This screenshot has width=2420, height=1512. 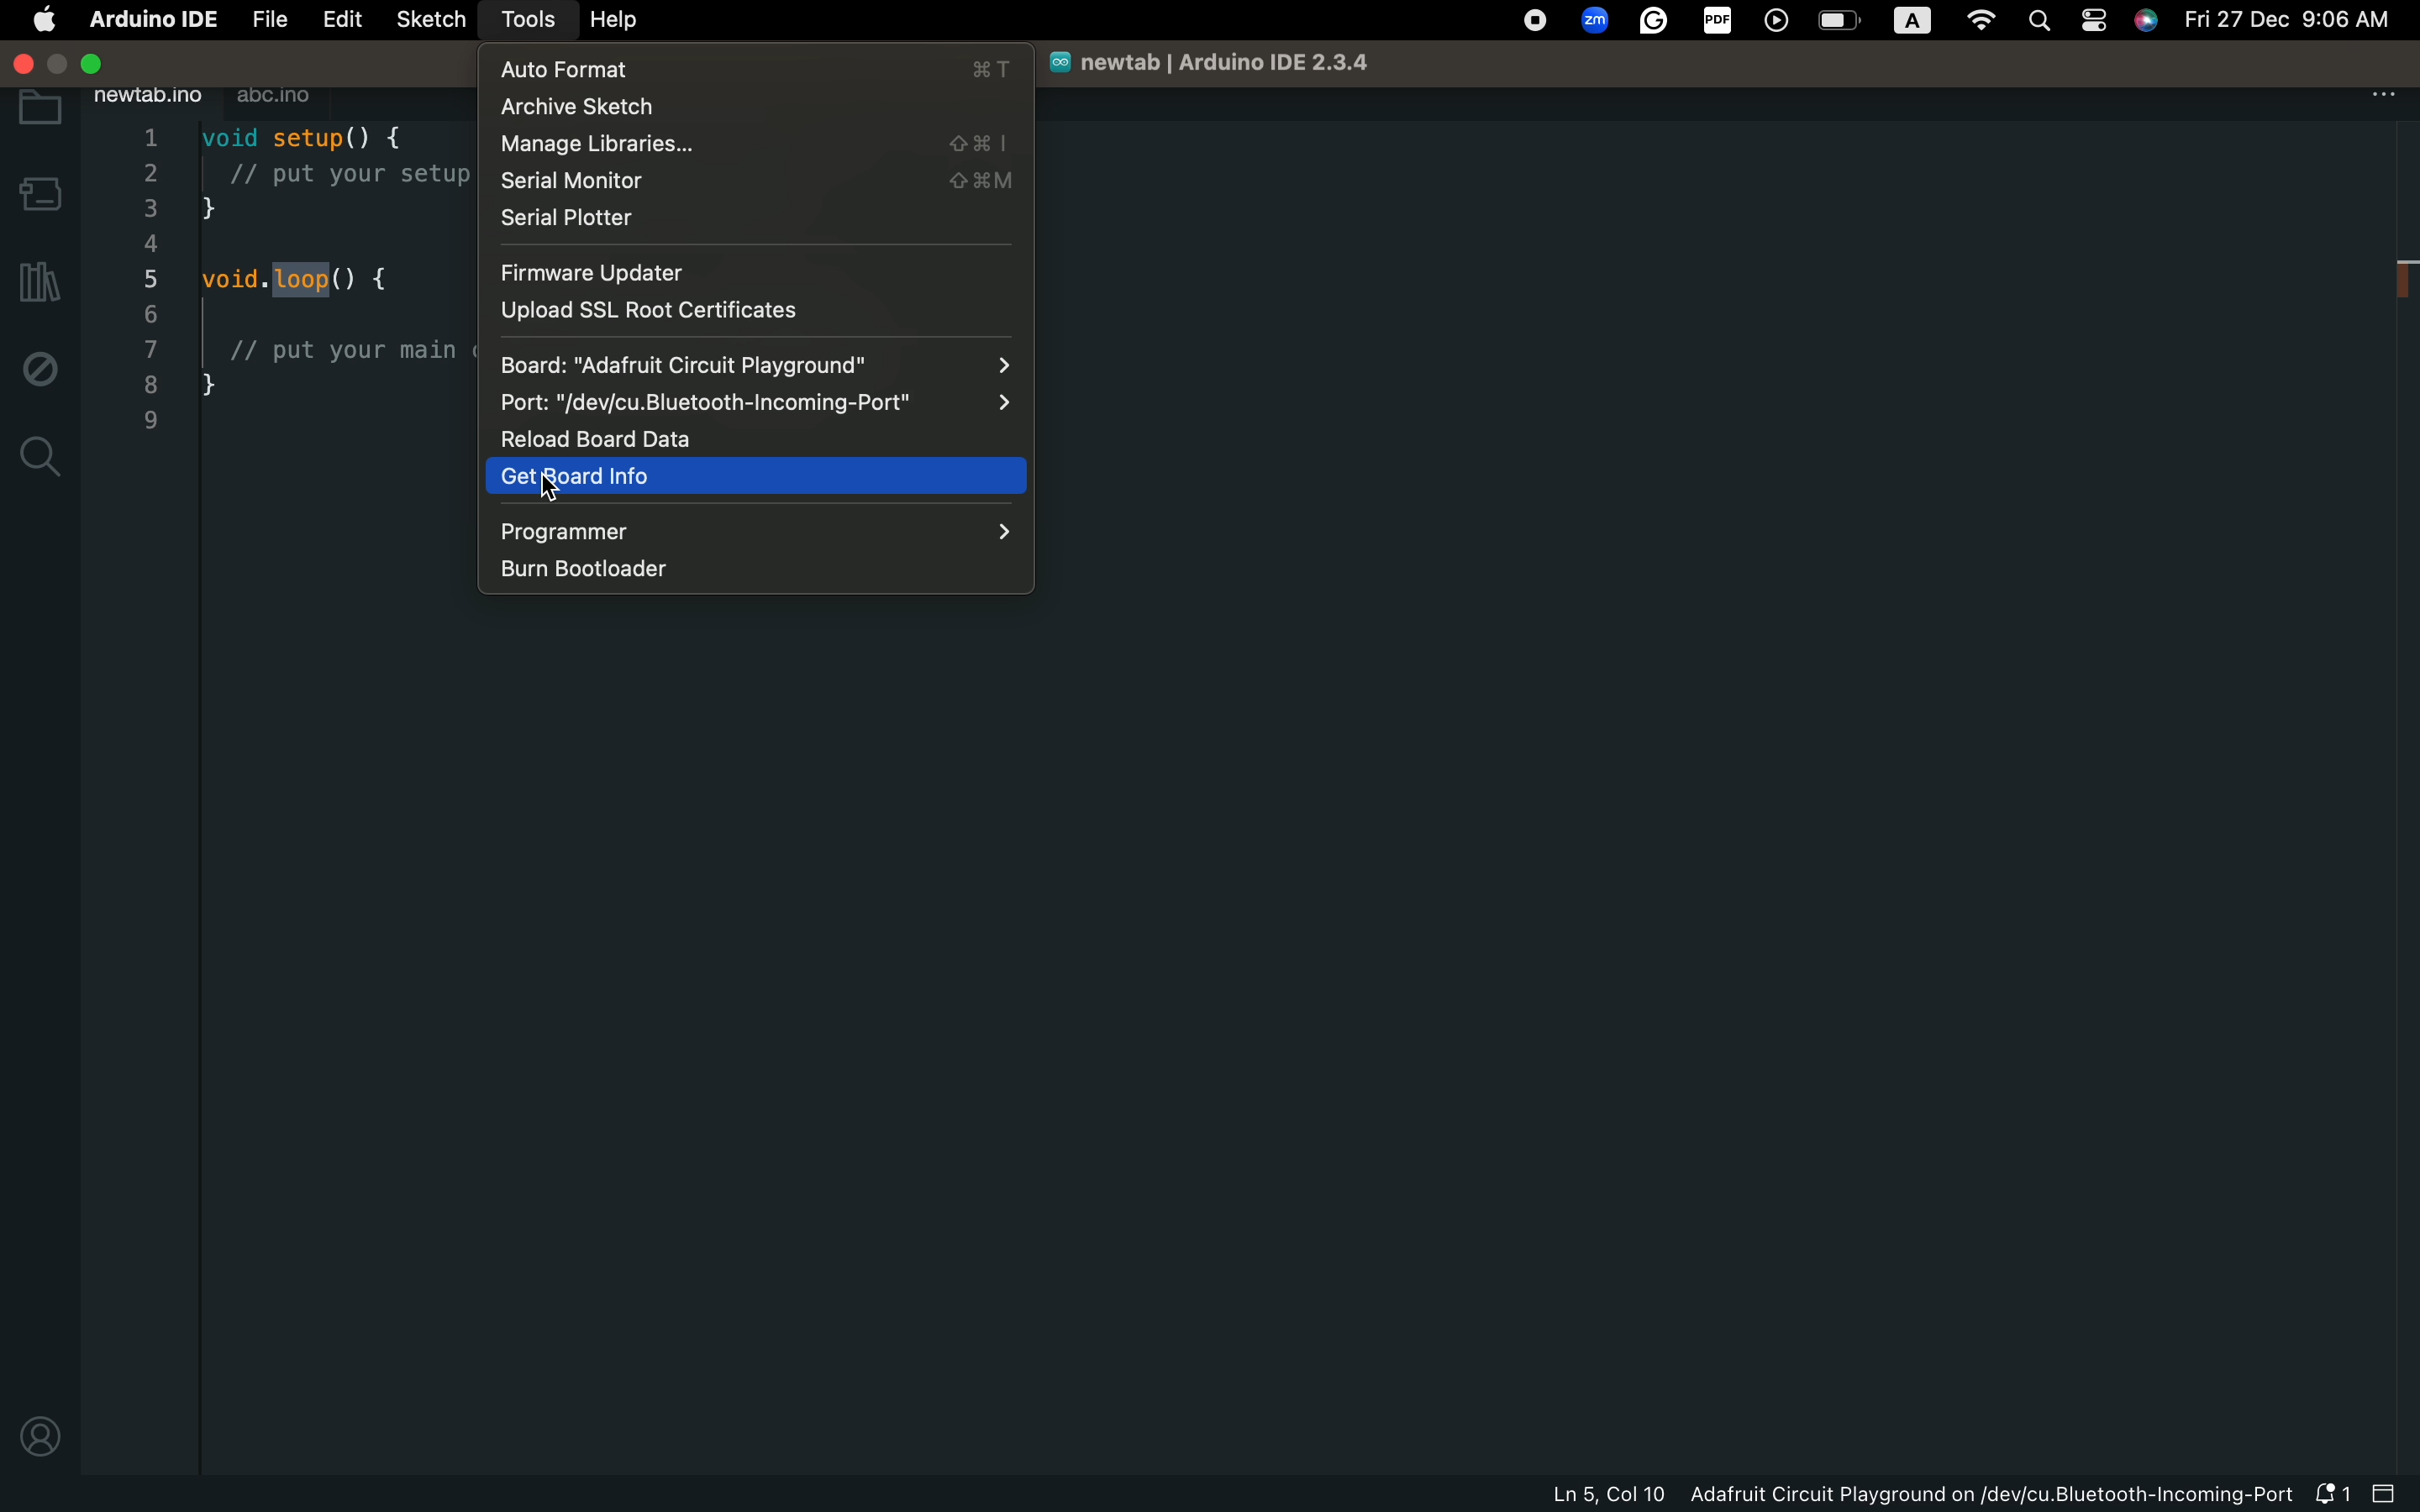 What do you see at coordinates (430, 21) in the screenshot?
I see `sketch` at bounding box center [430, 21].